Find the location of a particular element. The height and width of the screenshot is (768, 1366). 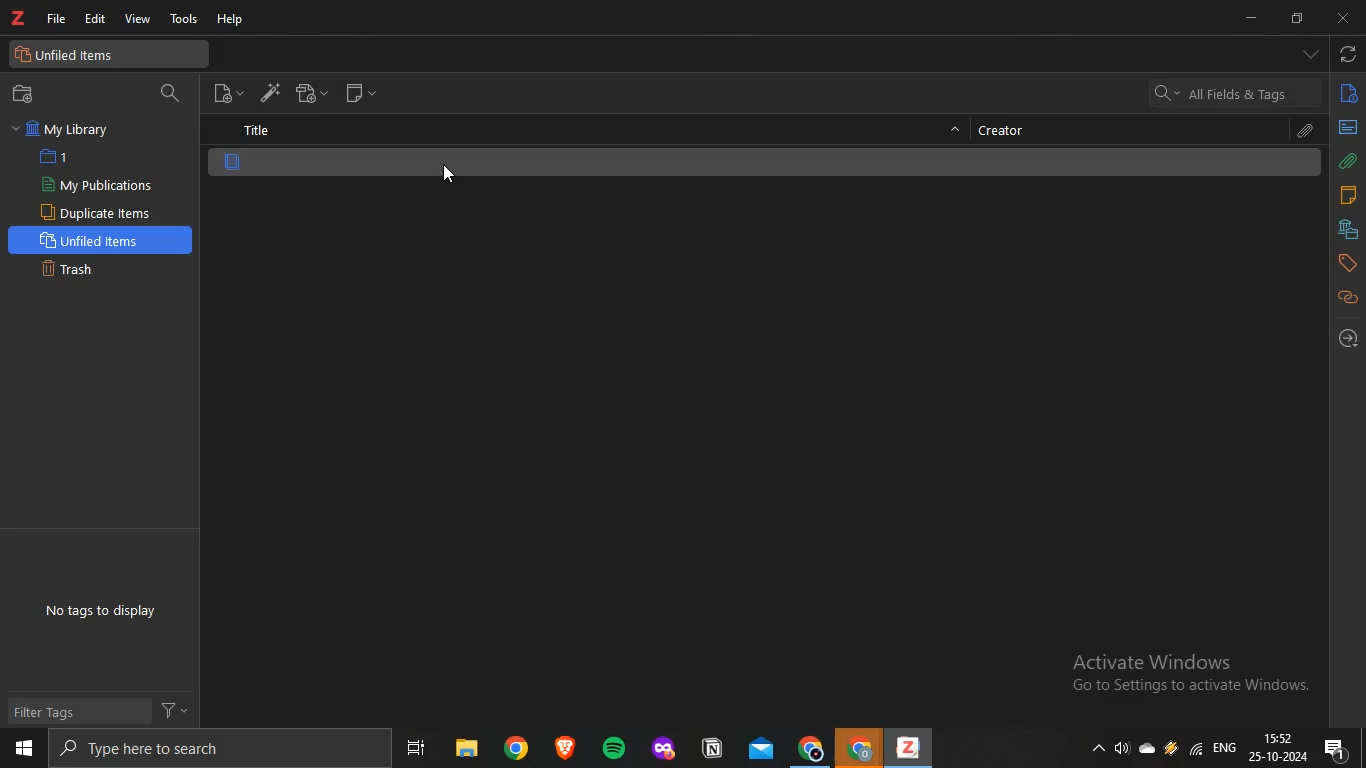

show hidden icons is located at coordinates (1095, 746).